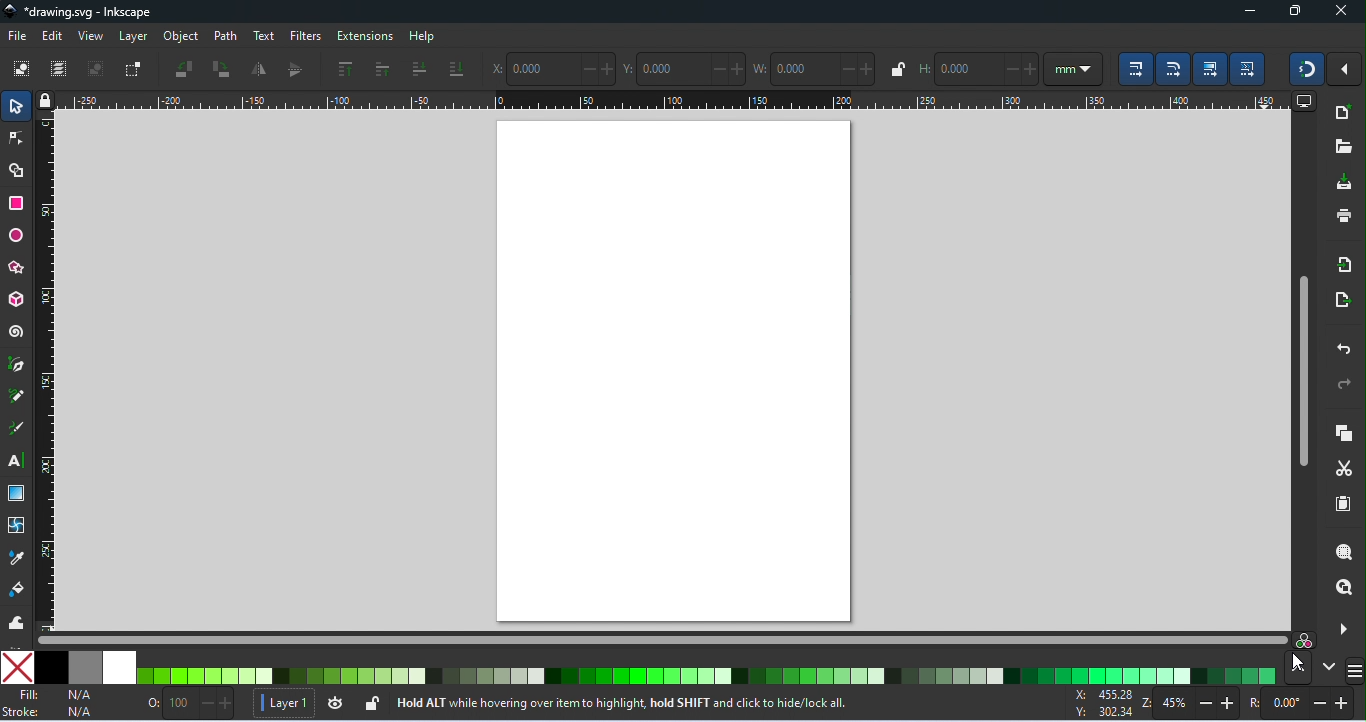  What do you see at coordinates (677, 372) in the screenshot?
I see `workspace` at bounding box center [677, 372].